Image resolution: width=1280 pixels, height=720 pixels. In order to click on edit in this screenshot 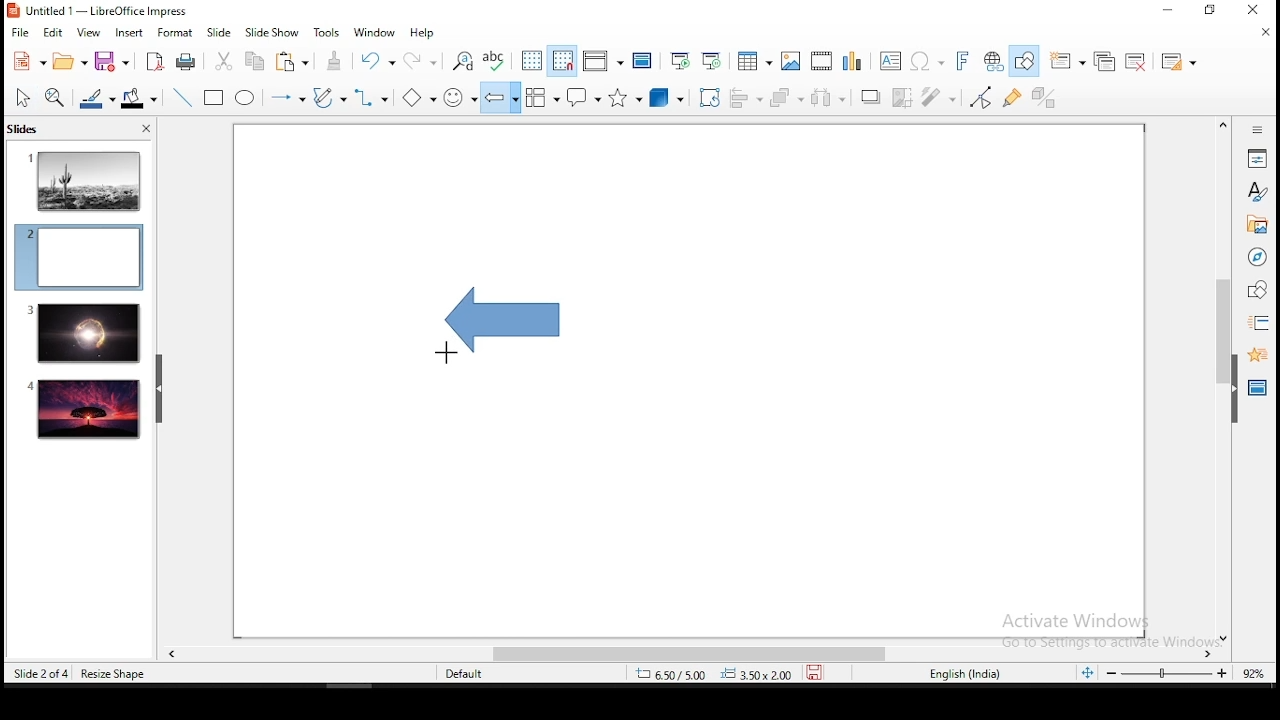, I will do `click(53, 33)`.